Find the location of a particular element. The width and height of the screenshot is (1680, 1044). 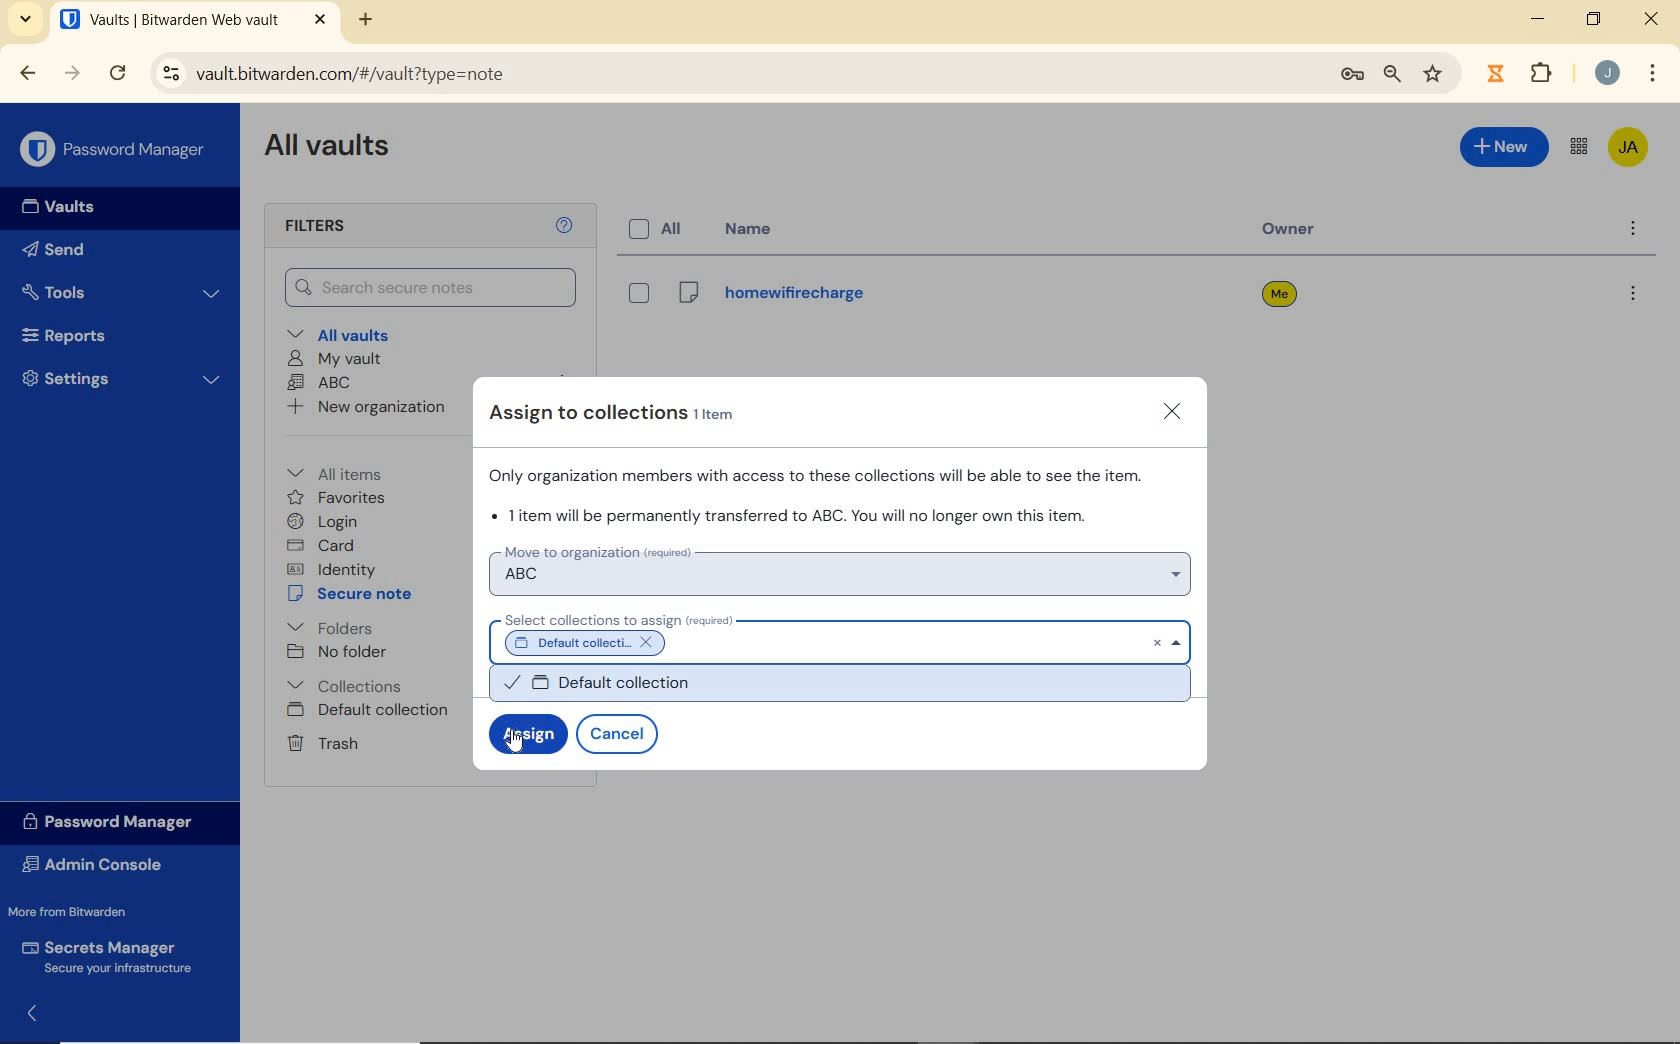

restore is located at coordinates (1594, 19).